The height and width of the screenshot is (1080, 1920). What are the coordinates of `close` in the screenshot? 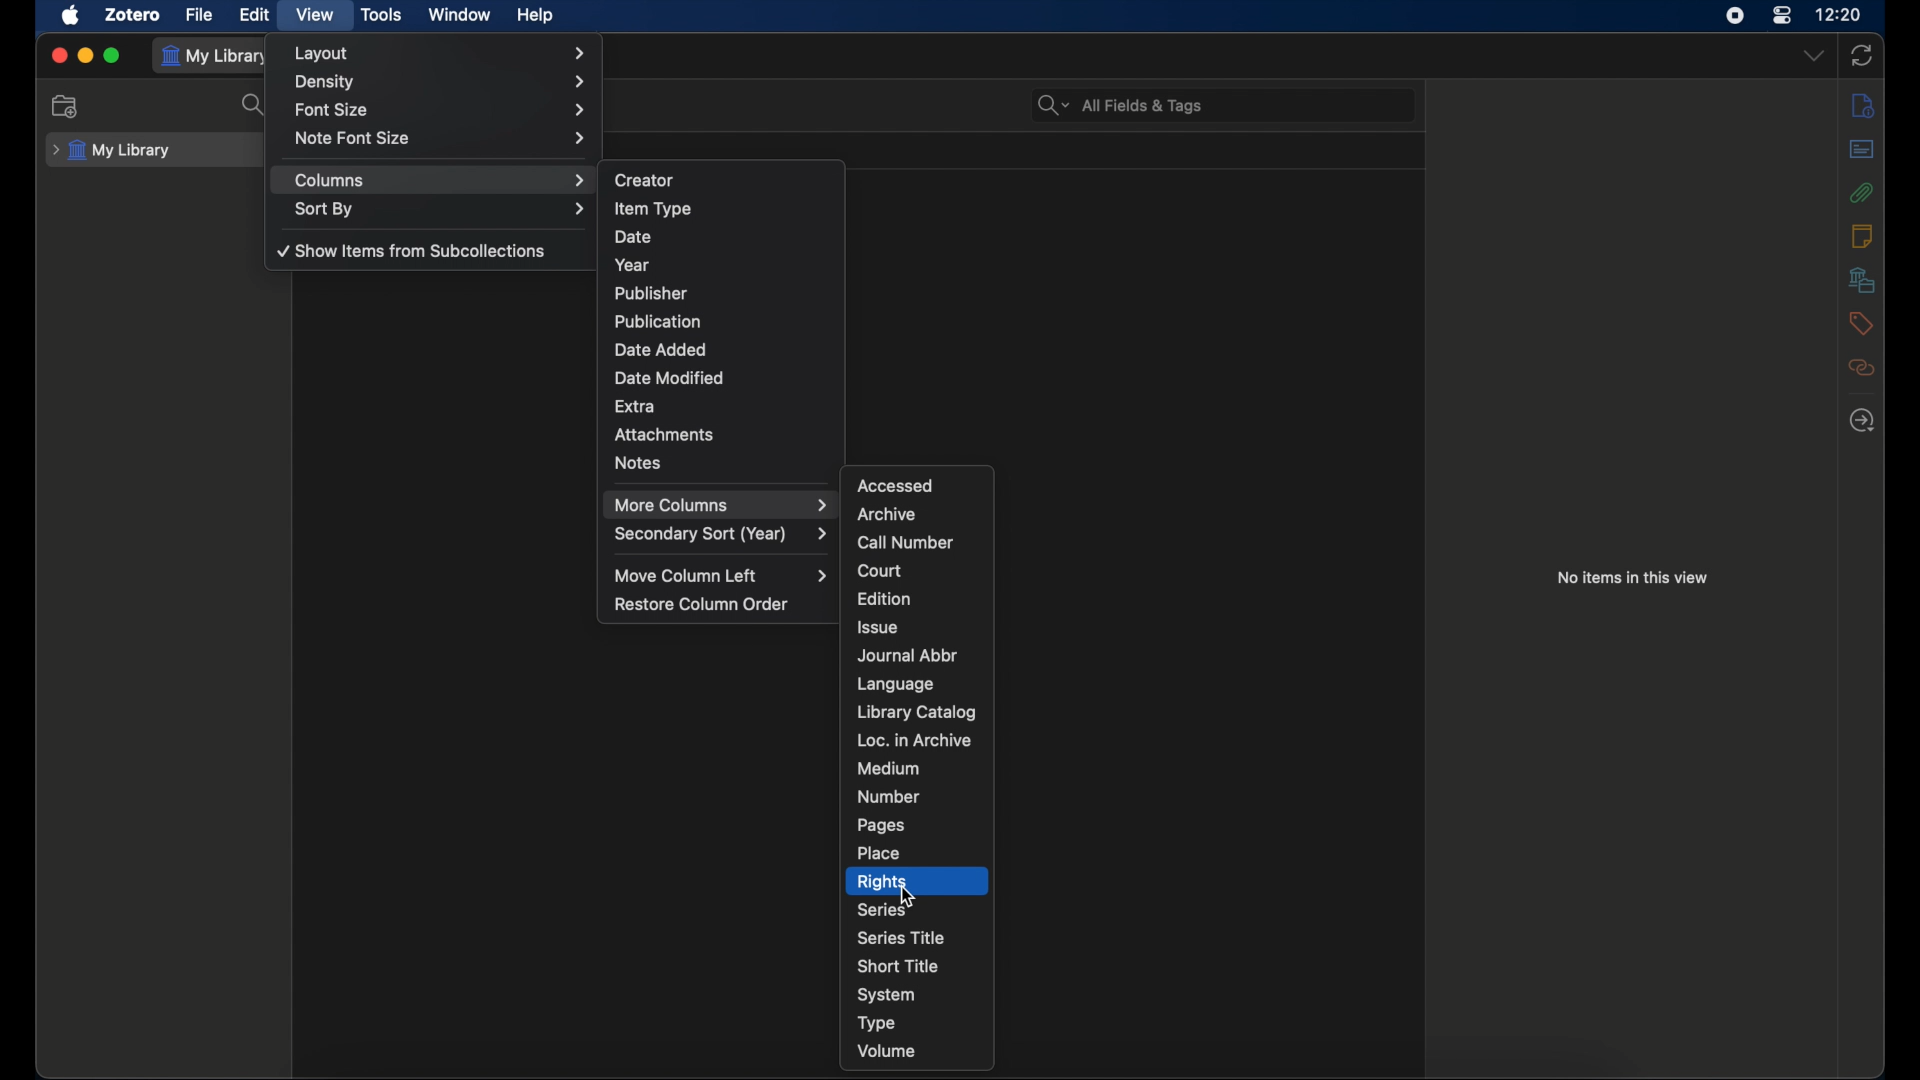 It's located at (58, 56).